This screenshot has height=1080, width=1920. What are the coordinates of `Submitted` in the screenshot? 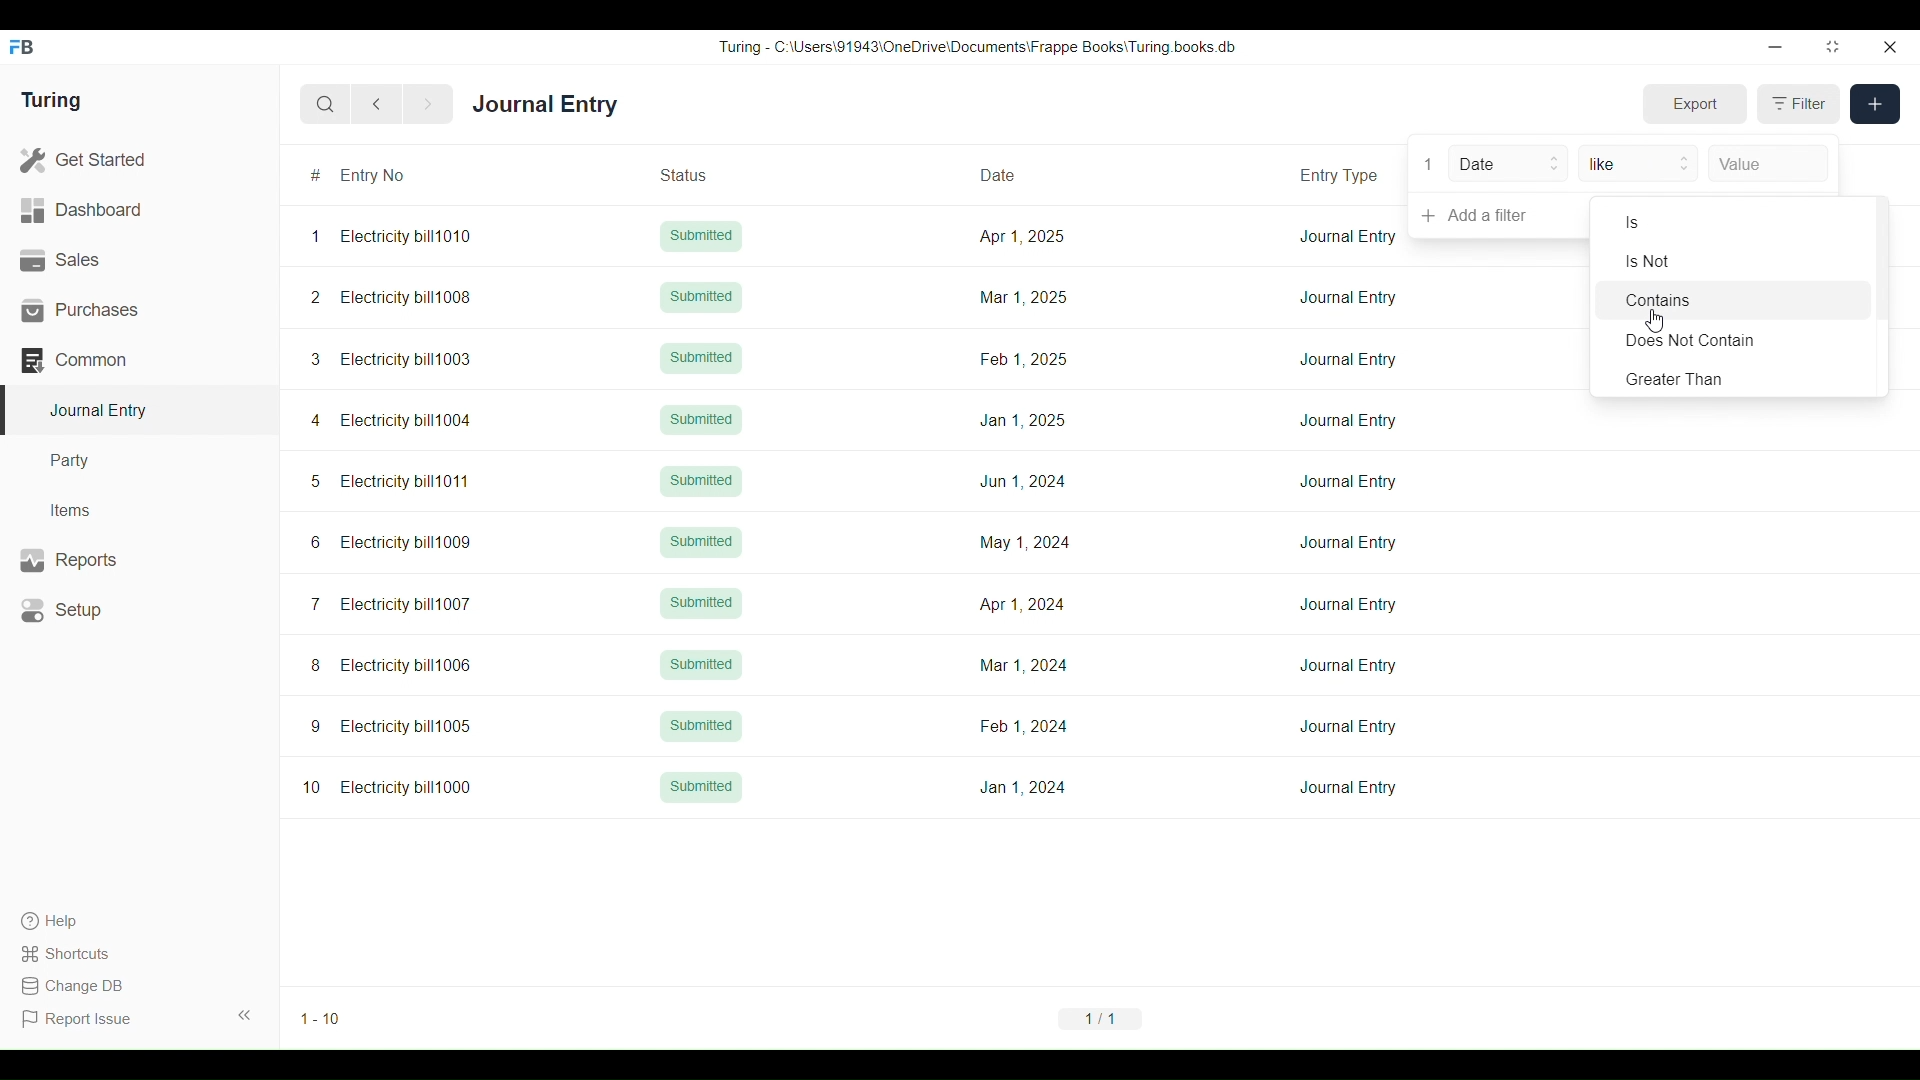 It's located at (701, 297).